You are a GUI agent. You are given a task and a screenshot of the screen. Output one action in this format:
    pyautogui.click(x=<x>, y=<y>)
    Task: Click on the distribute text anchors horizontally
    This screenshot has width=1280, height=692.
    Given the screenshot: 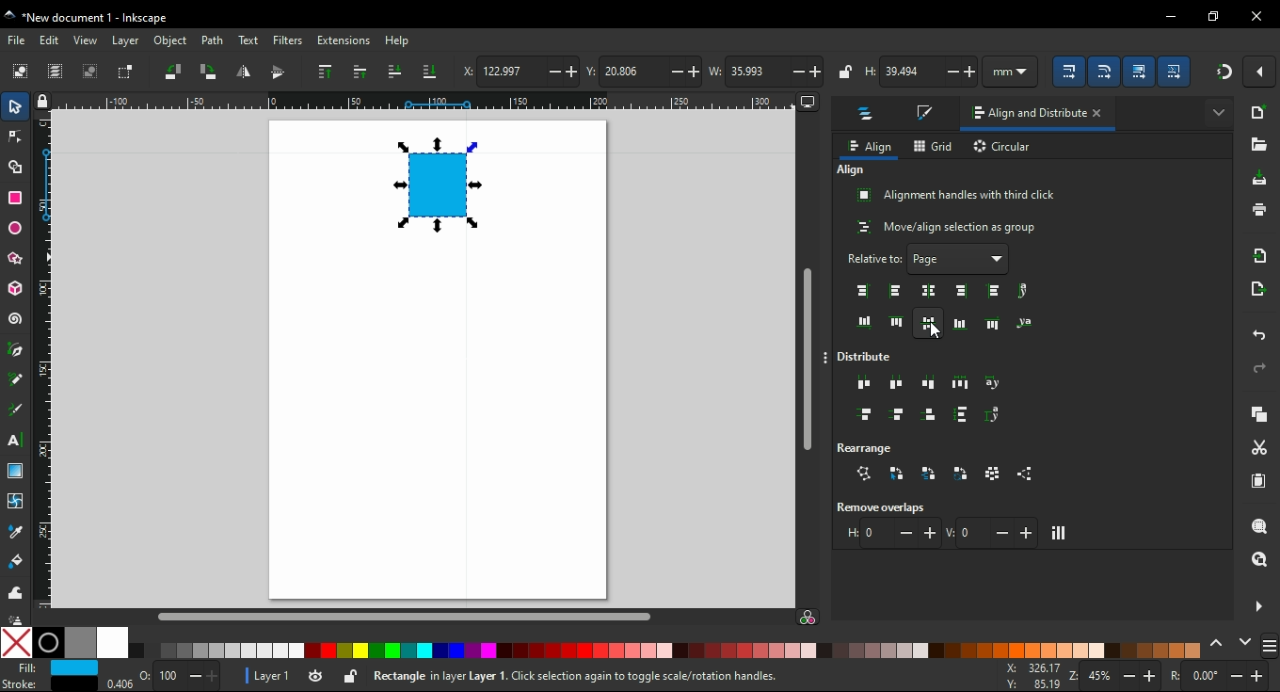 What is the action you would take?
    pyautogui.click(x=994, y=384)
    